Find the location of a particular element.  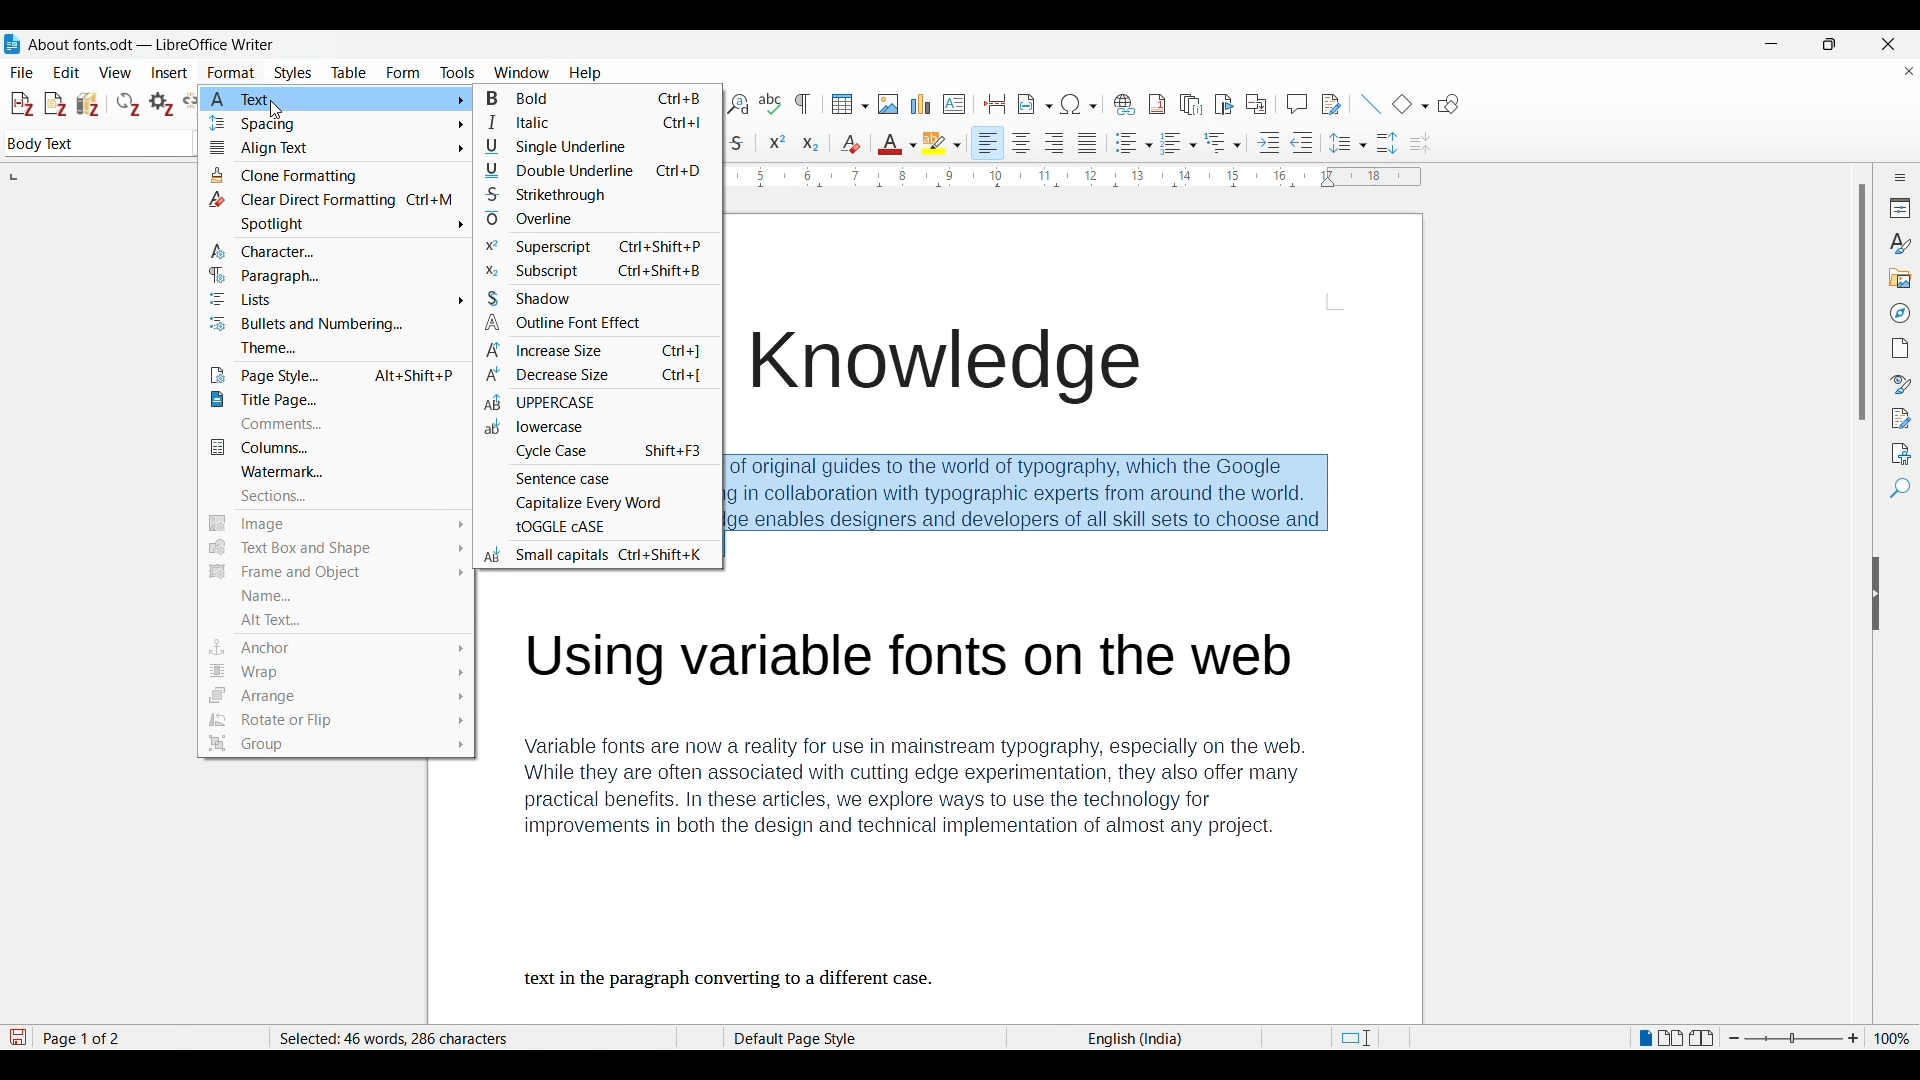

Clear direct formatting  is located at coordinates (850, 144).